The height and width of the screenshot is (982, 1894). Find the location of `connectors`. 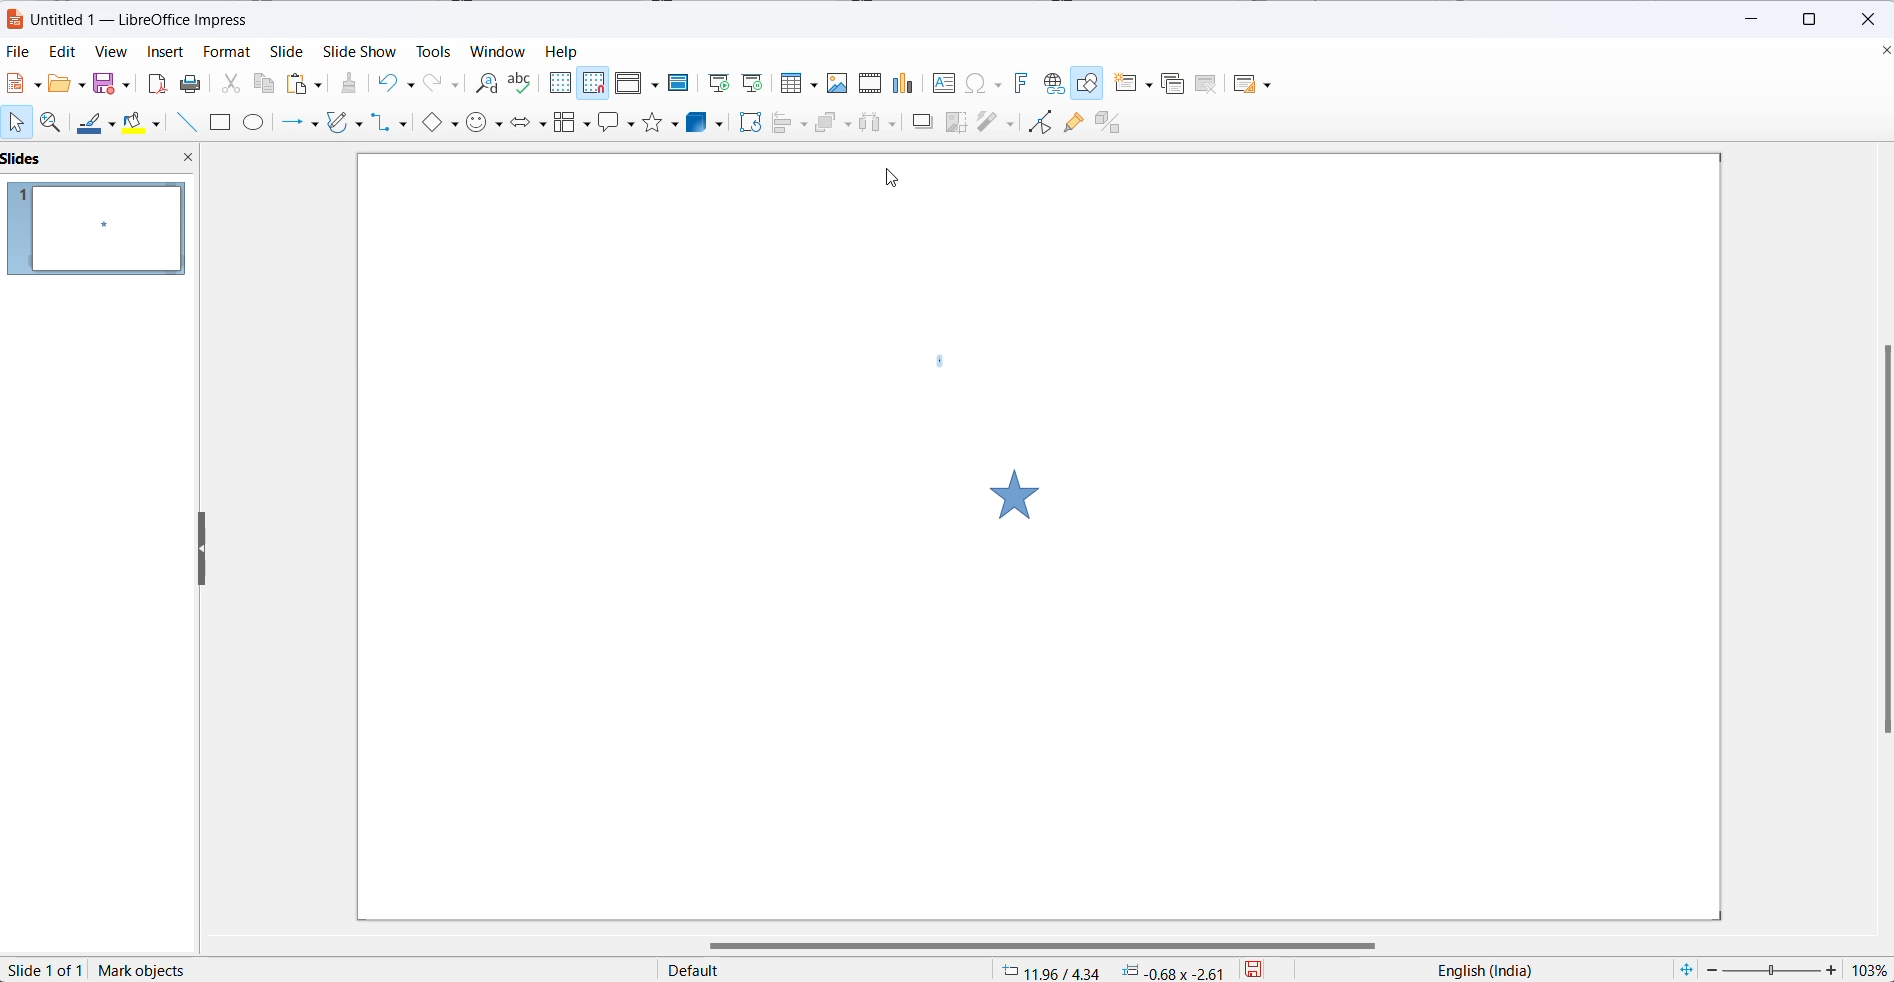

connectors is located at coordinates (395, 124).